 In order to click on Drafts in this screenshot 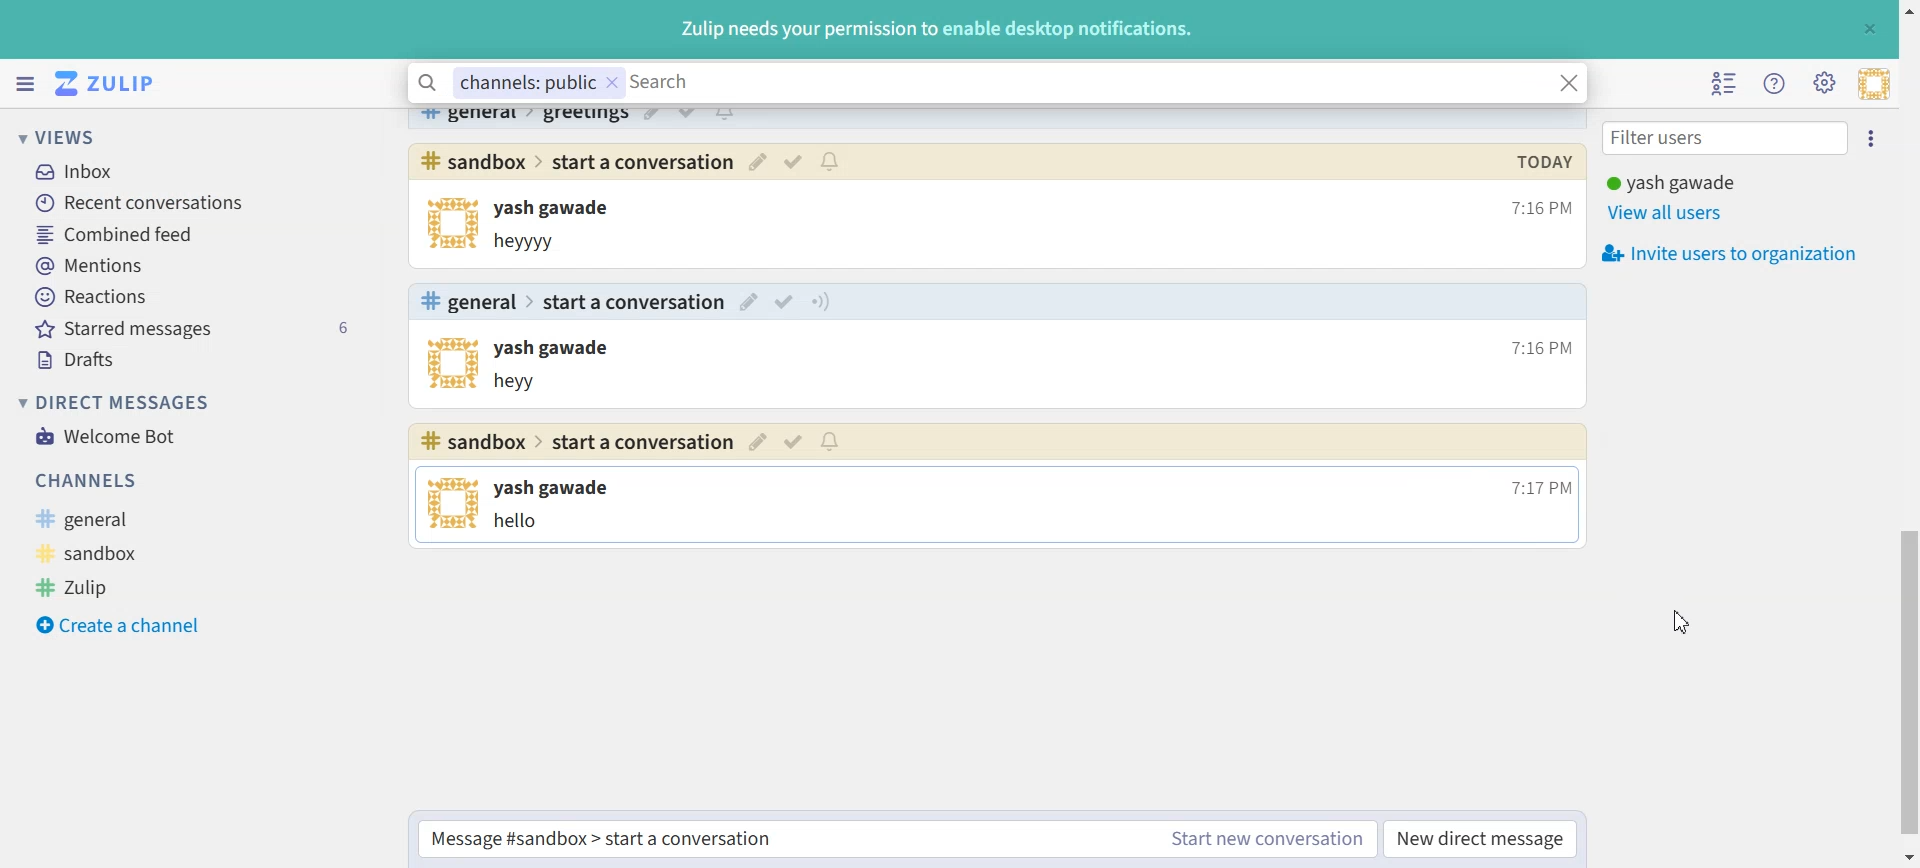, I will do `click(198, 357)`.